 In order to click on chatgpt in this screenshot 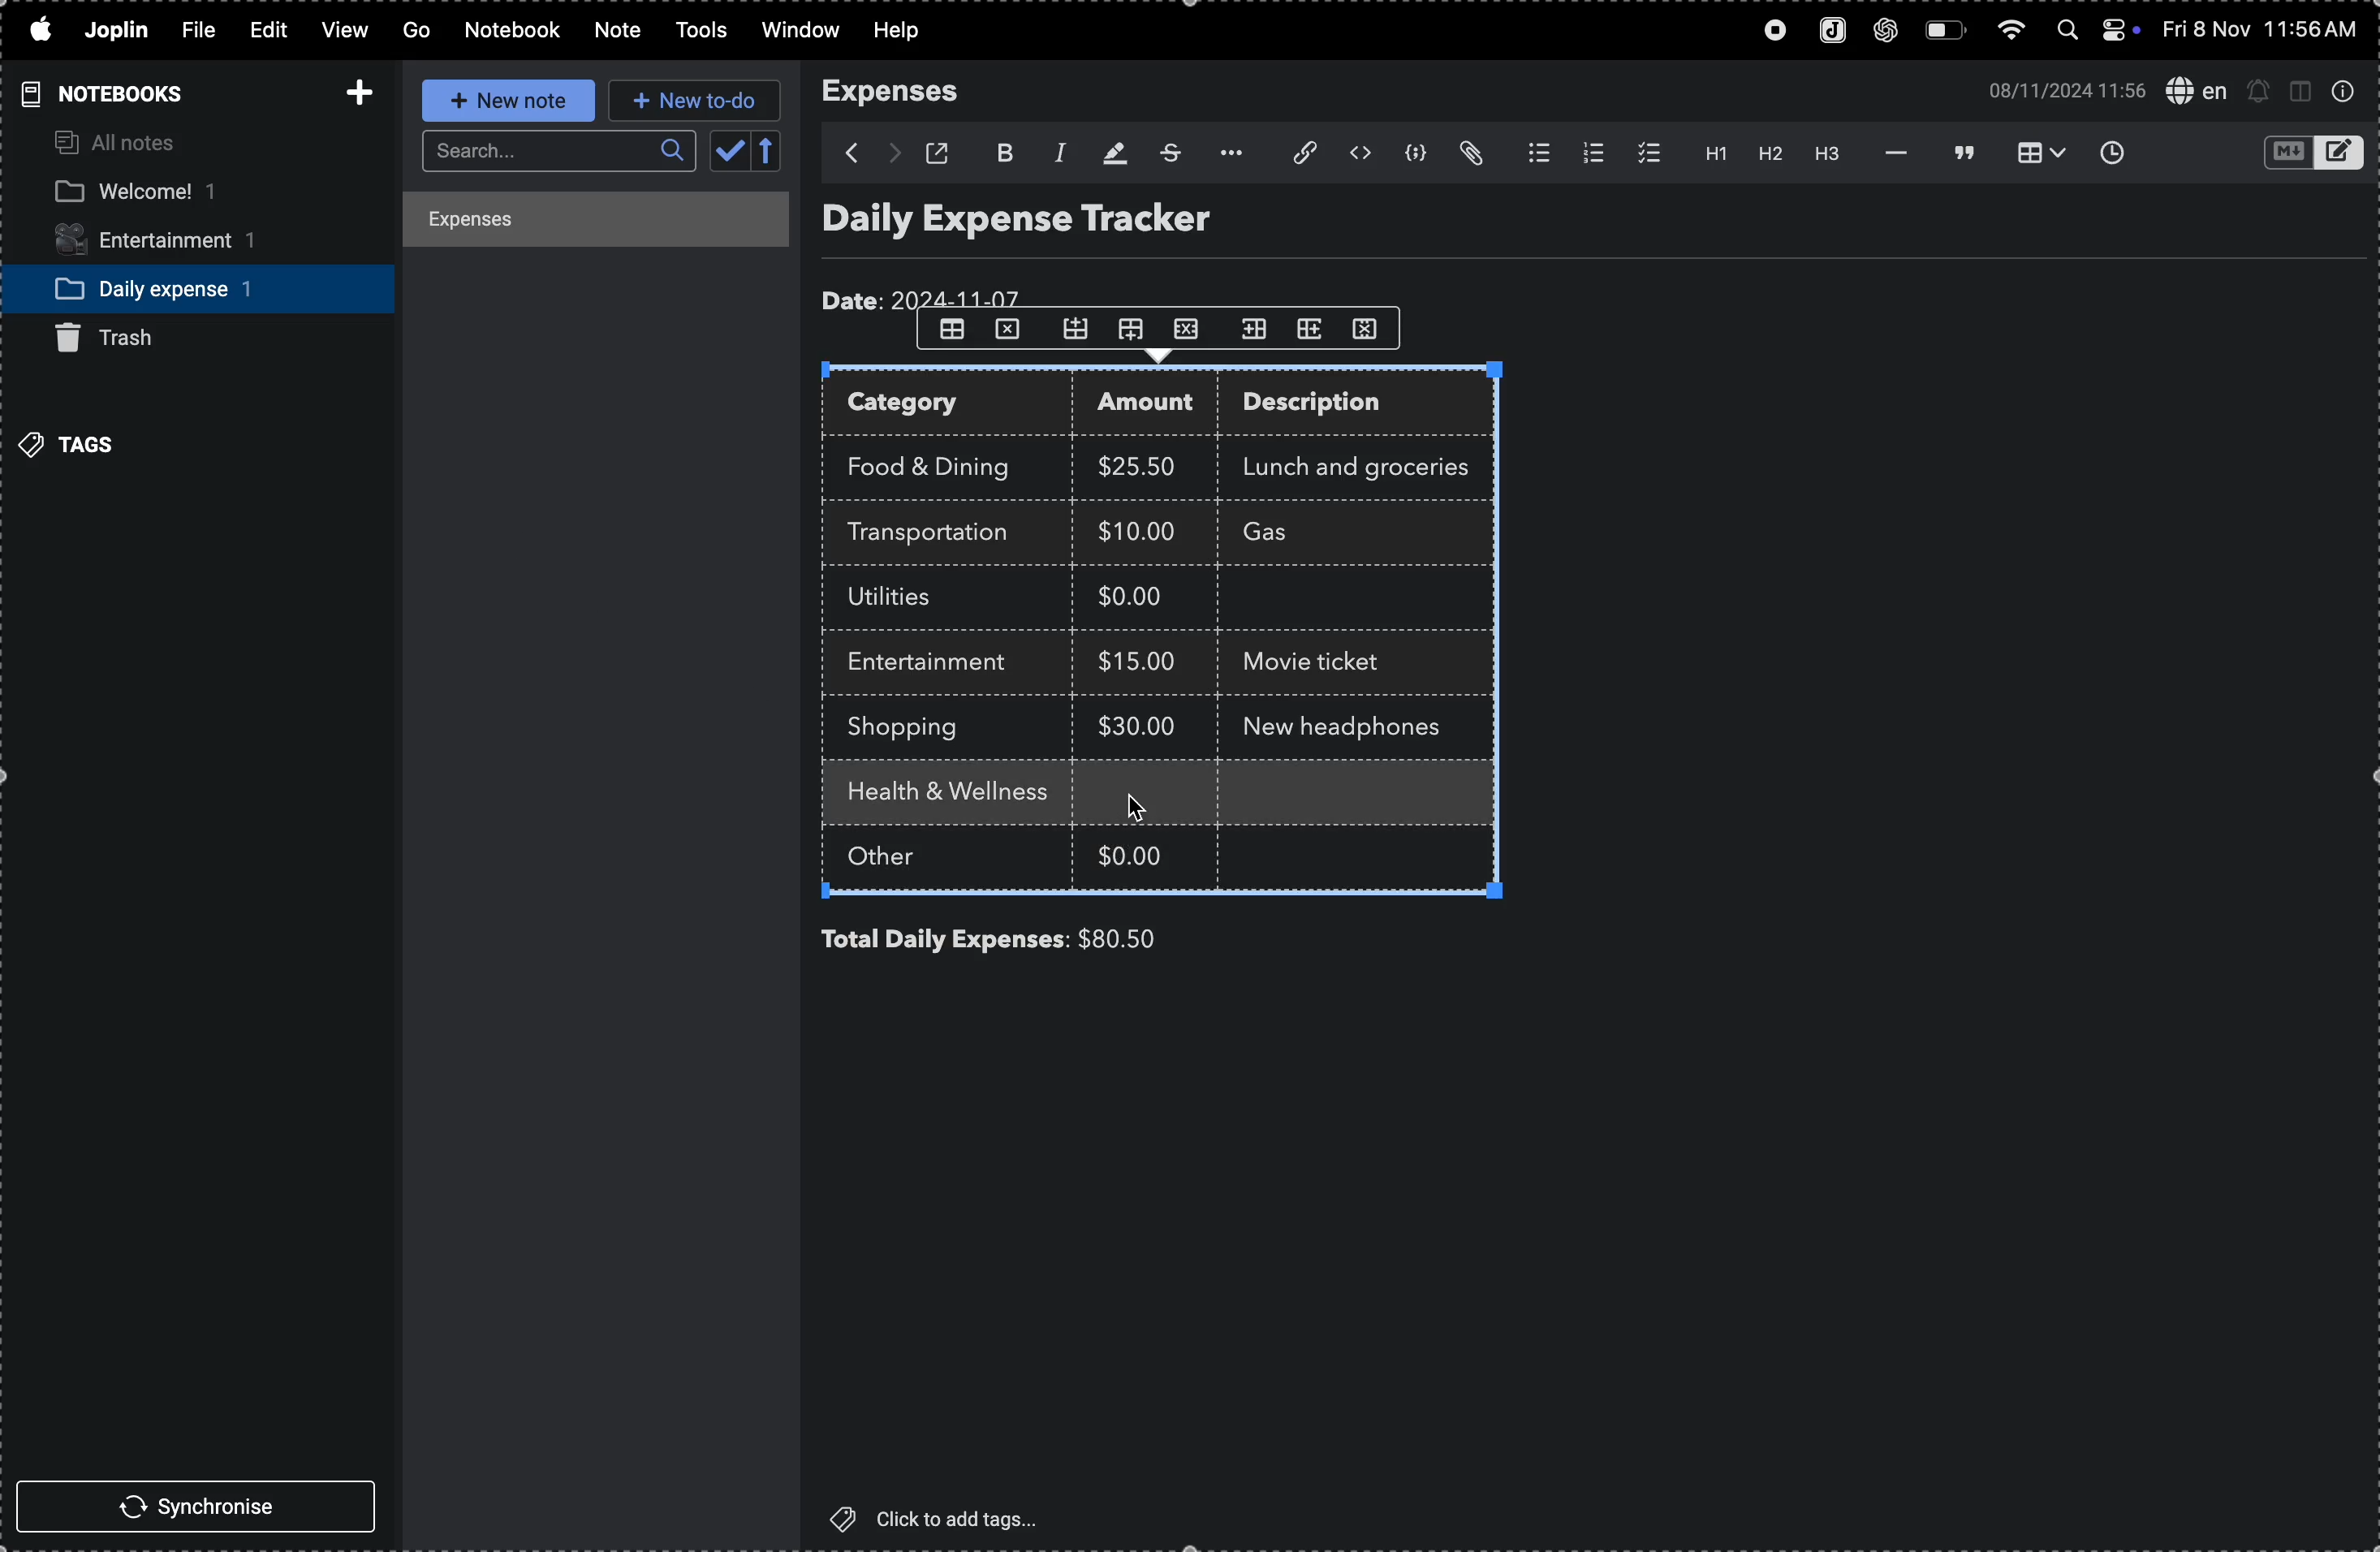, I will do `click(1887, 32)`.